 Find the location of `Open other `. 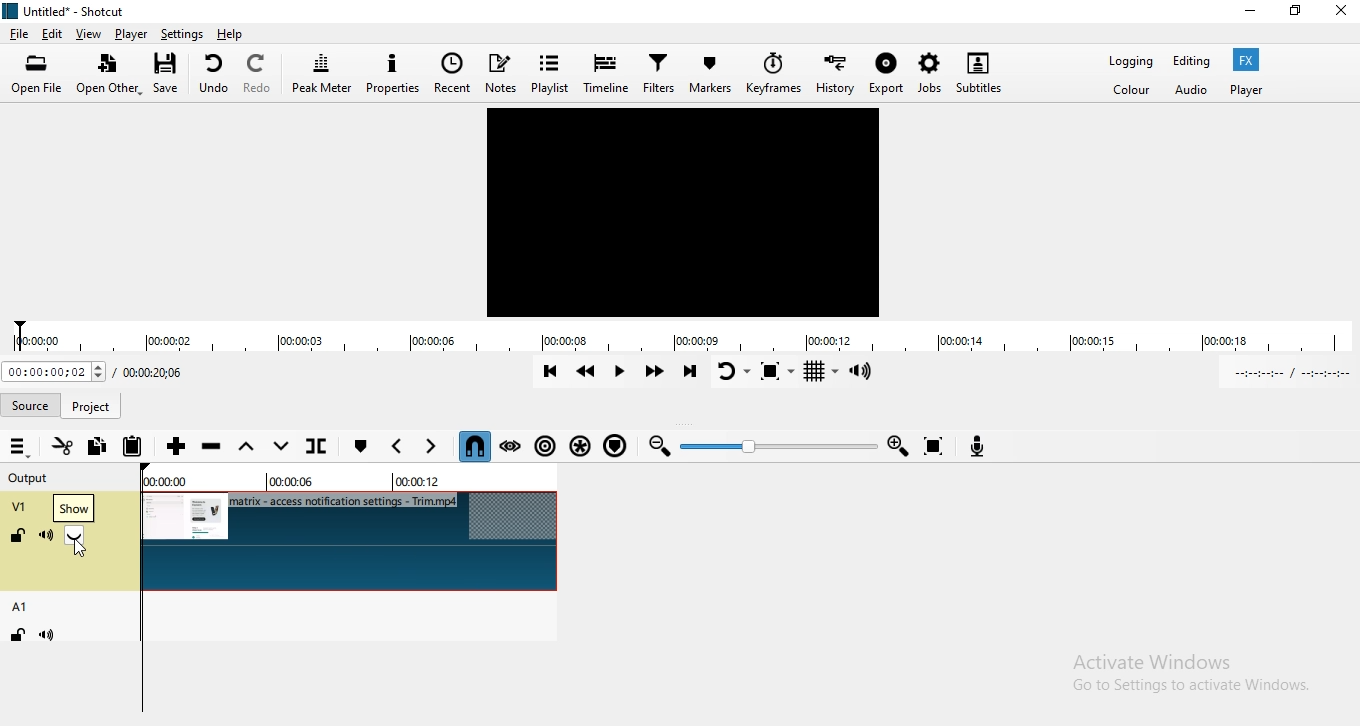

Open other  is located at coordinates (108, 75).